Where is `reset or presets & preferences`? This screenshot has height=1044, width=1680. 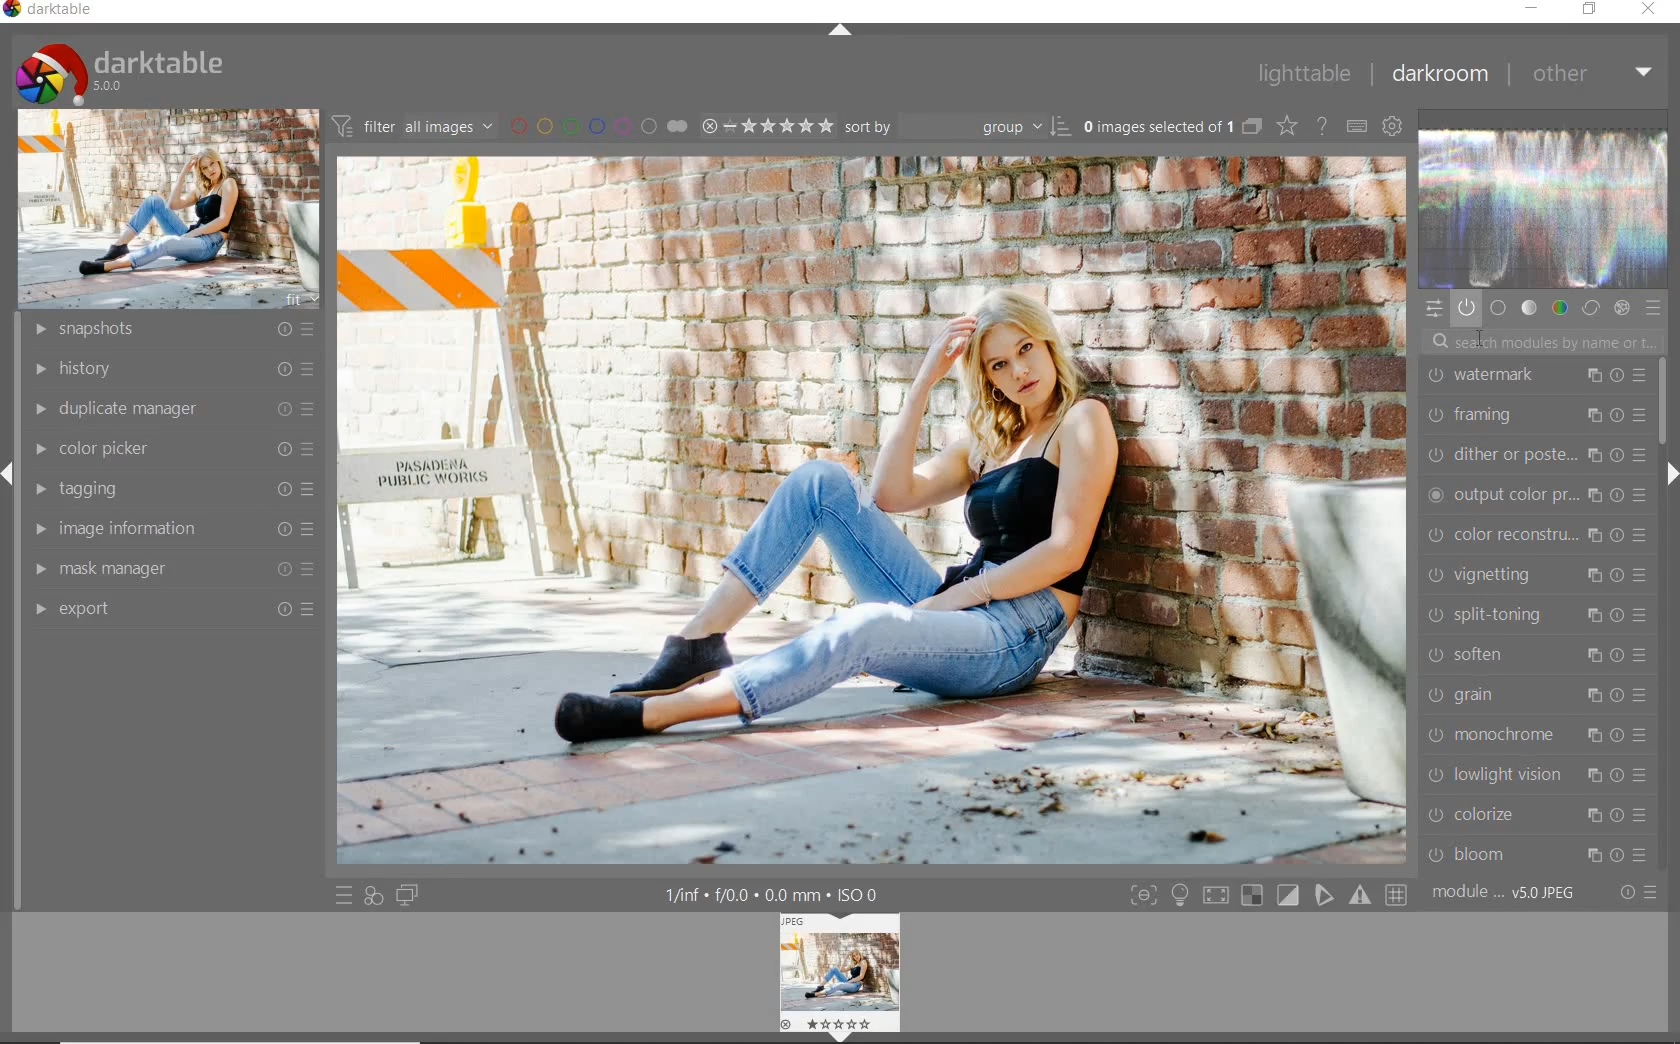
reset or presets & preferences is located at coordinates (1642, 893).